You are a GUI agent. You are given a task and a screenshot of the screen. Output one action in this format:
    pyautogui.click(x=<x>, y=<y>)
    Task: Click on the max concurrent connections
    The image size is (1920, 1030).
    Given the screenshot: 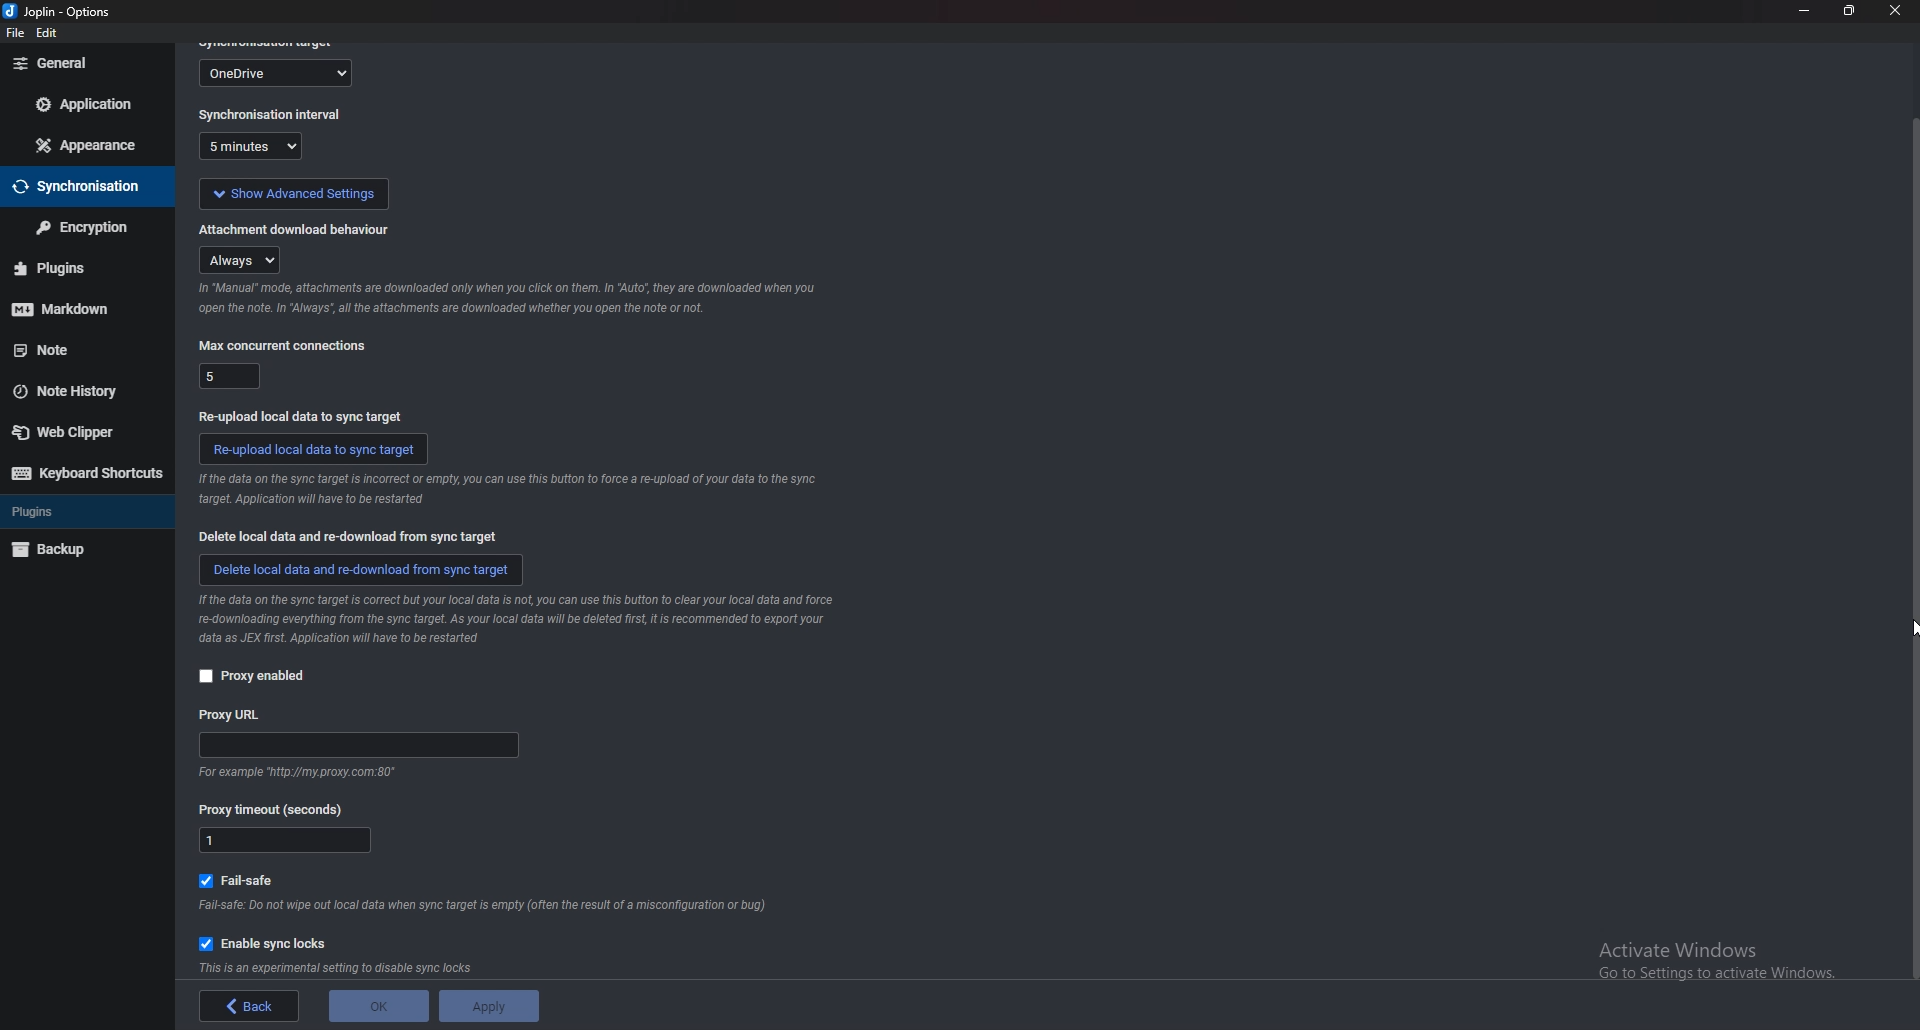 What is the action you would take?
    pyautogui.click(x=228, y=374)
    